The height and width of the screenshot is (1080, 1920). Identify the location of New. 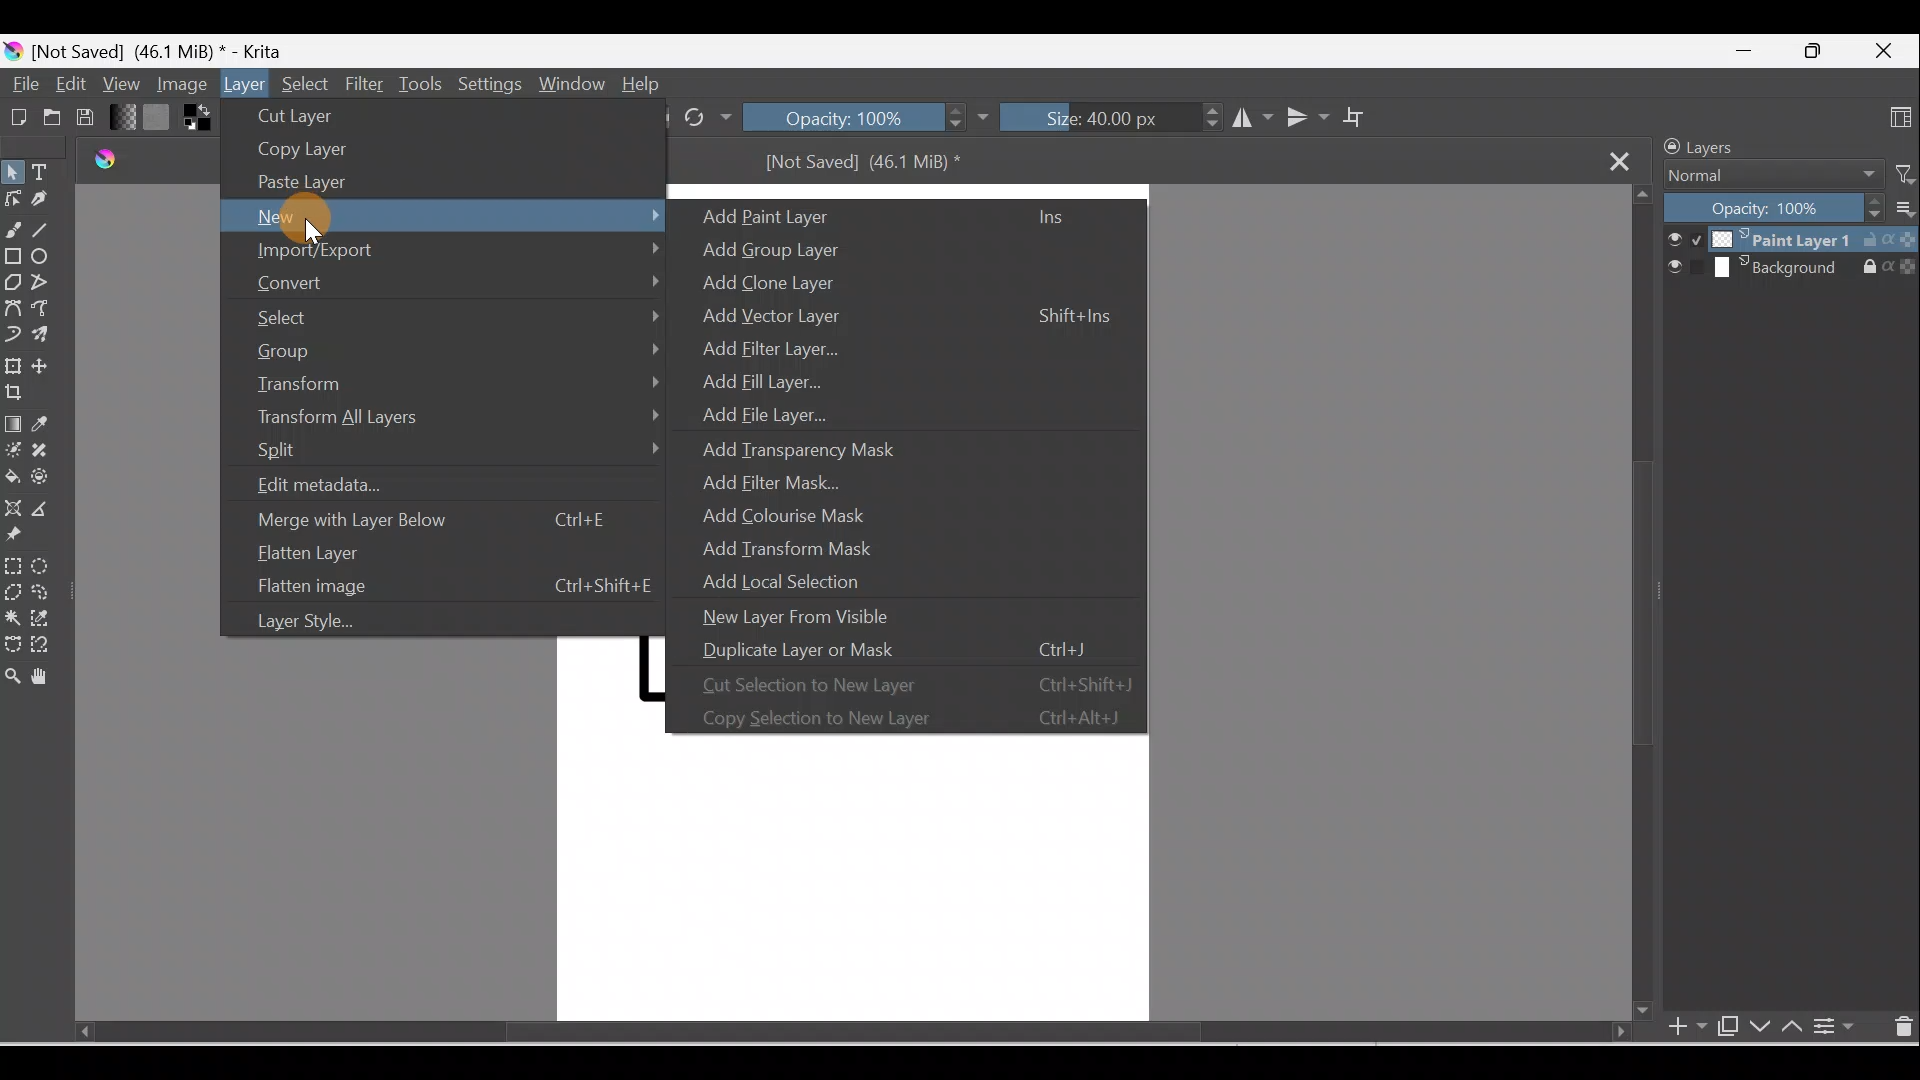
(445, 216).